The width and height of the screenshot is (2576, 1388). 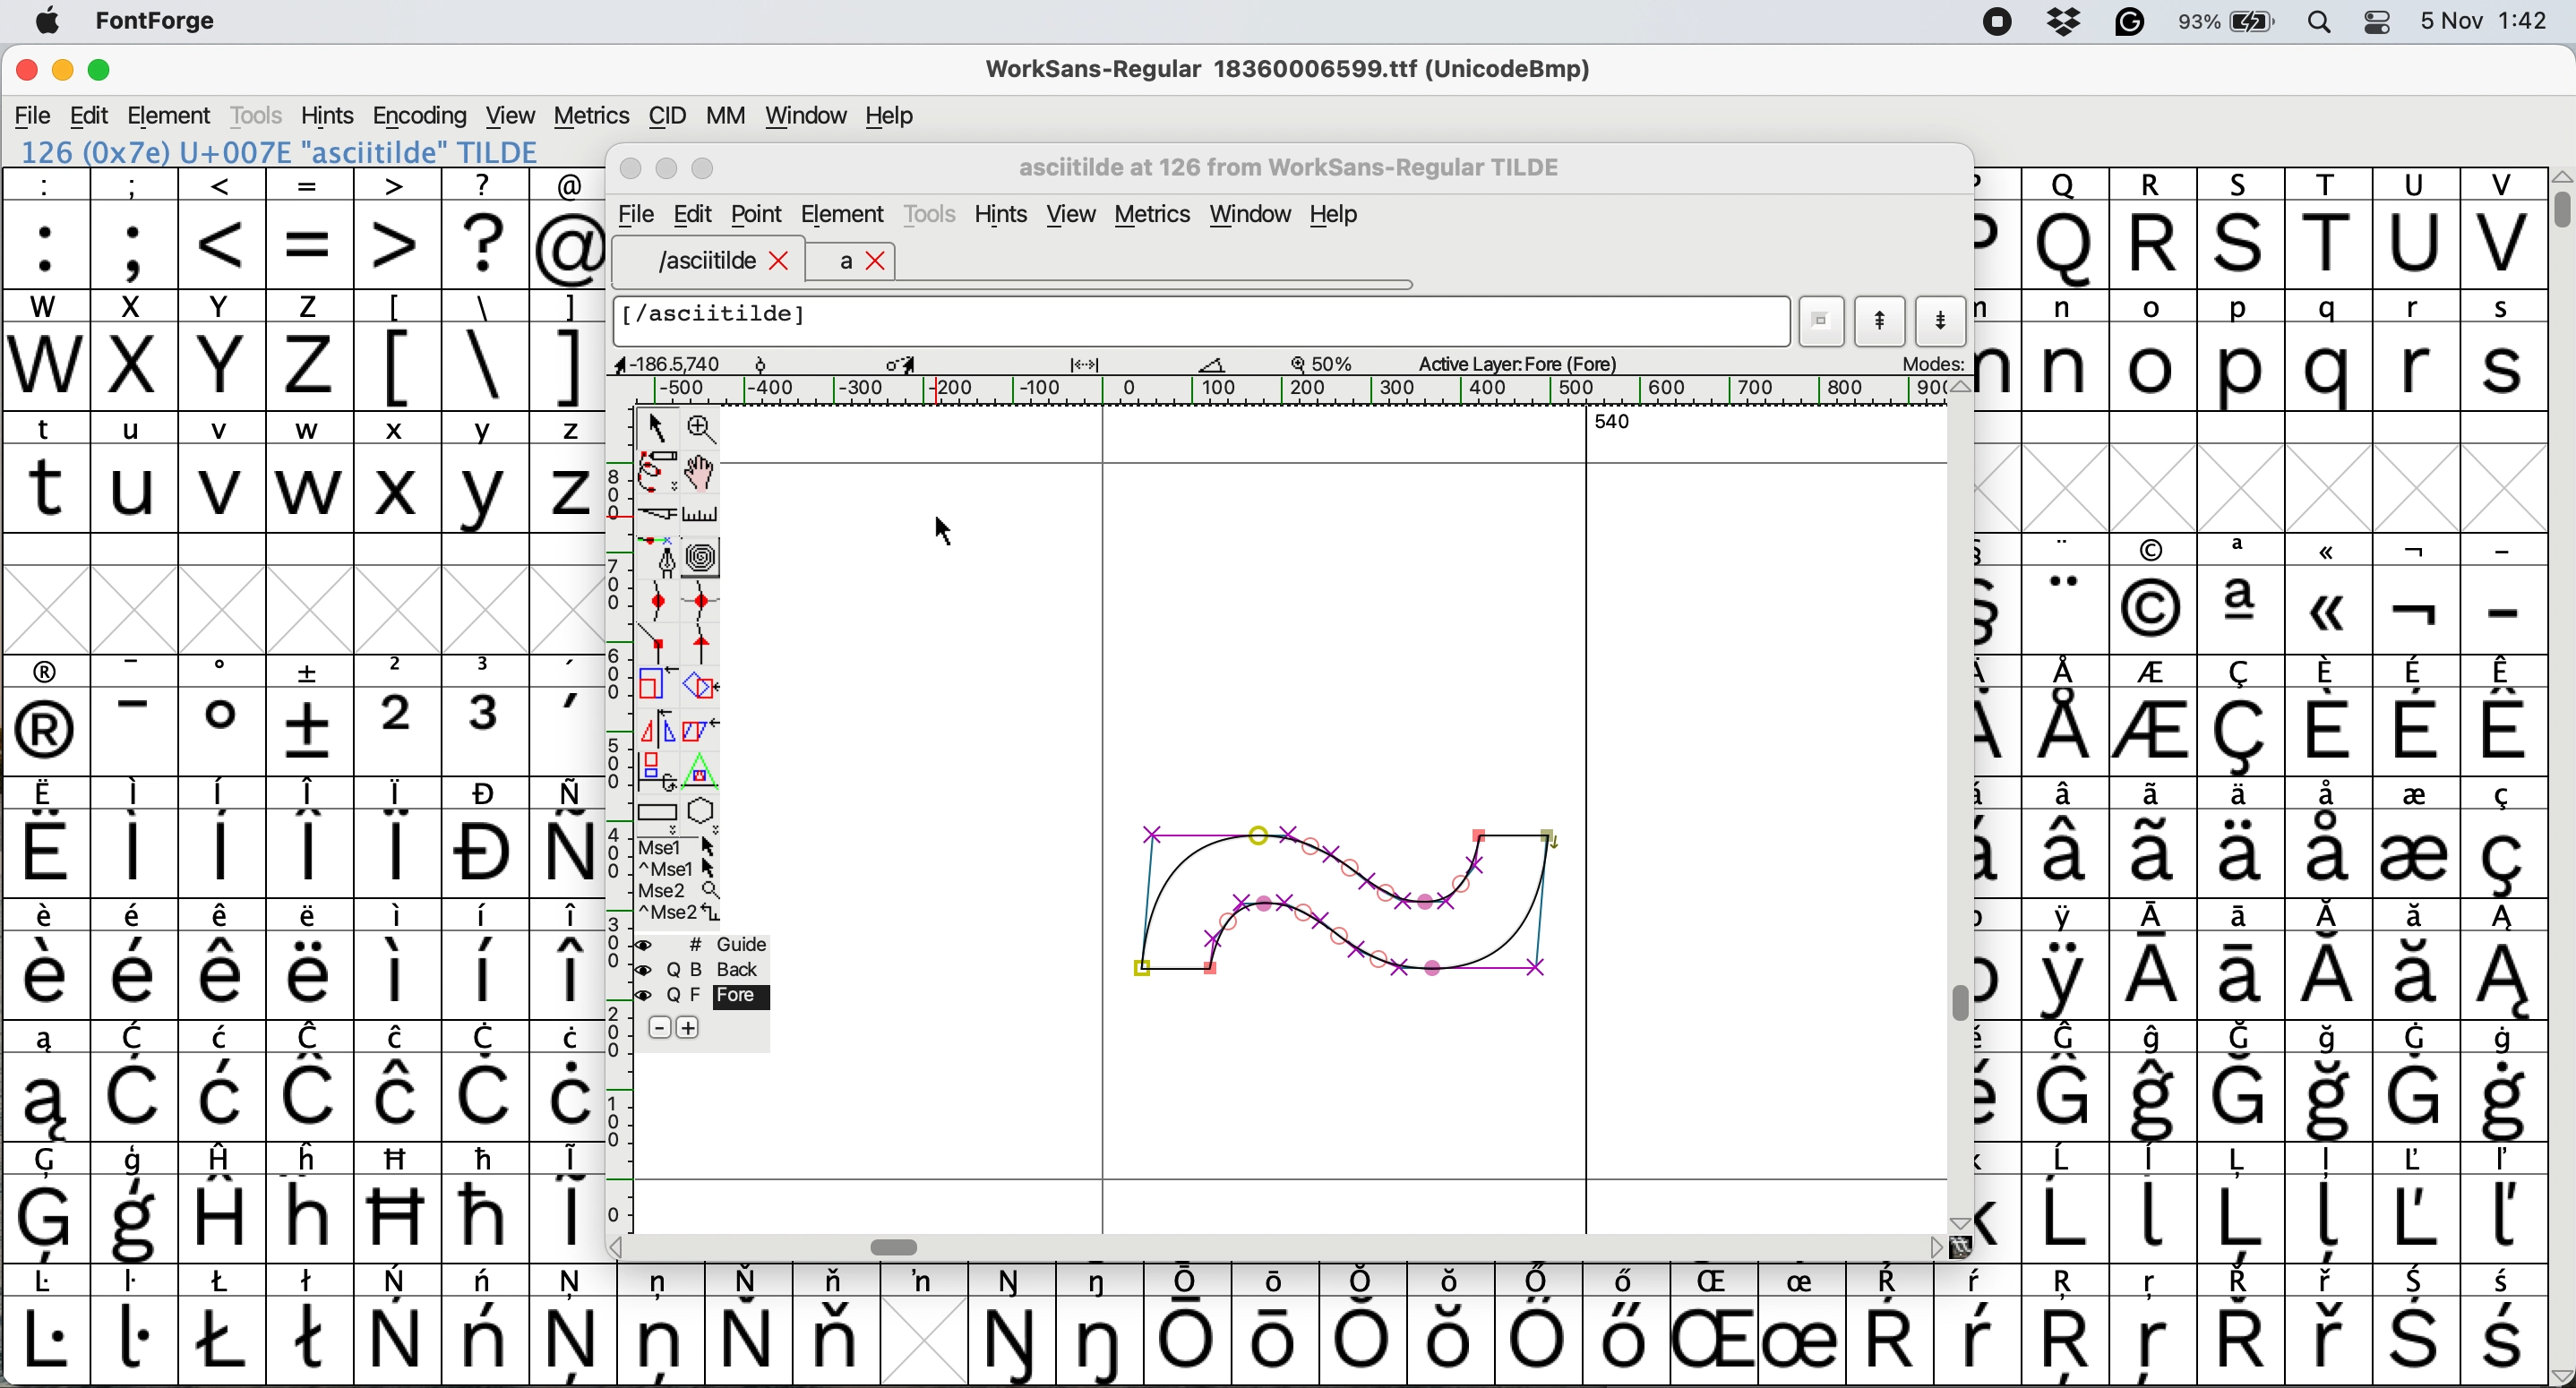 What do you see at coordinates (2503, 1082) in the screenshot?
I see `symbol` at bounding box center [2503, 1082].